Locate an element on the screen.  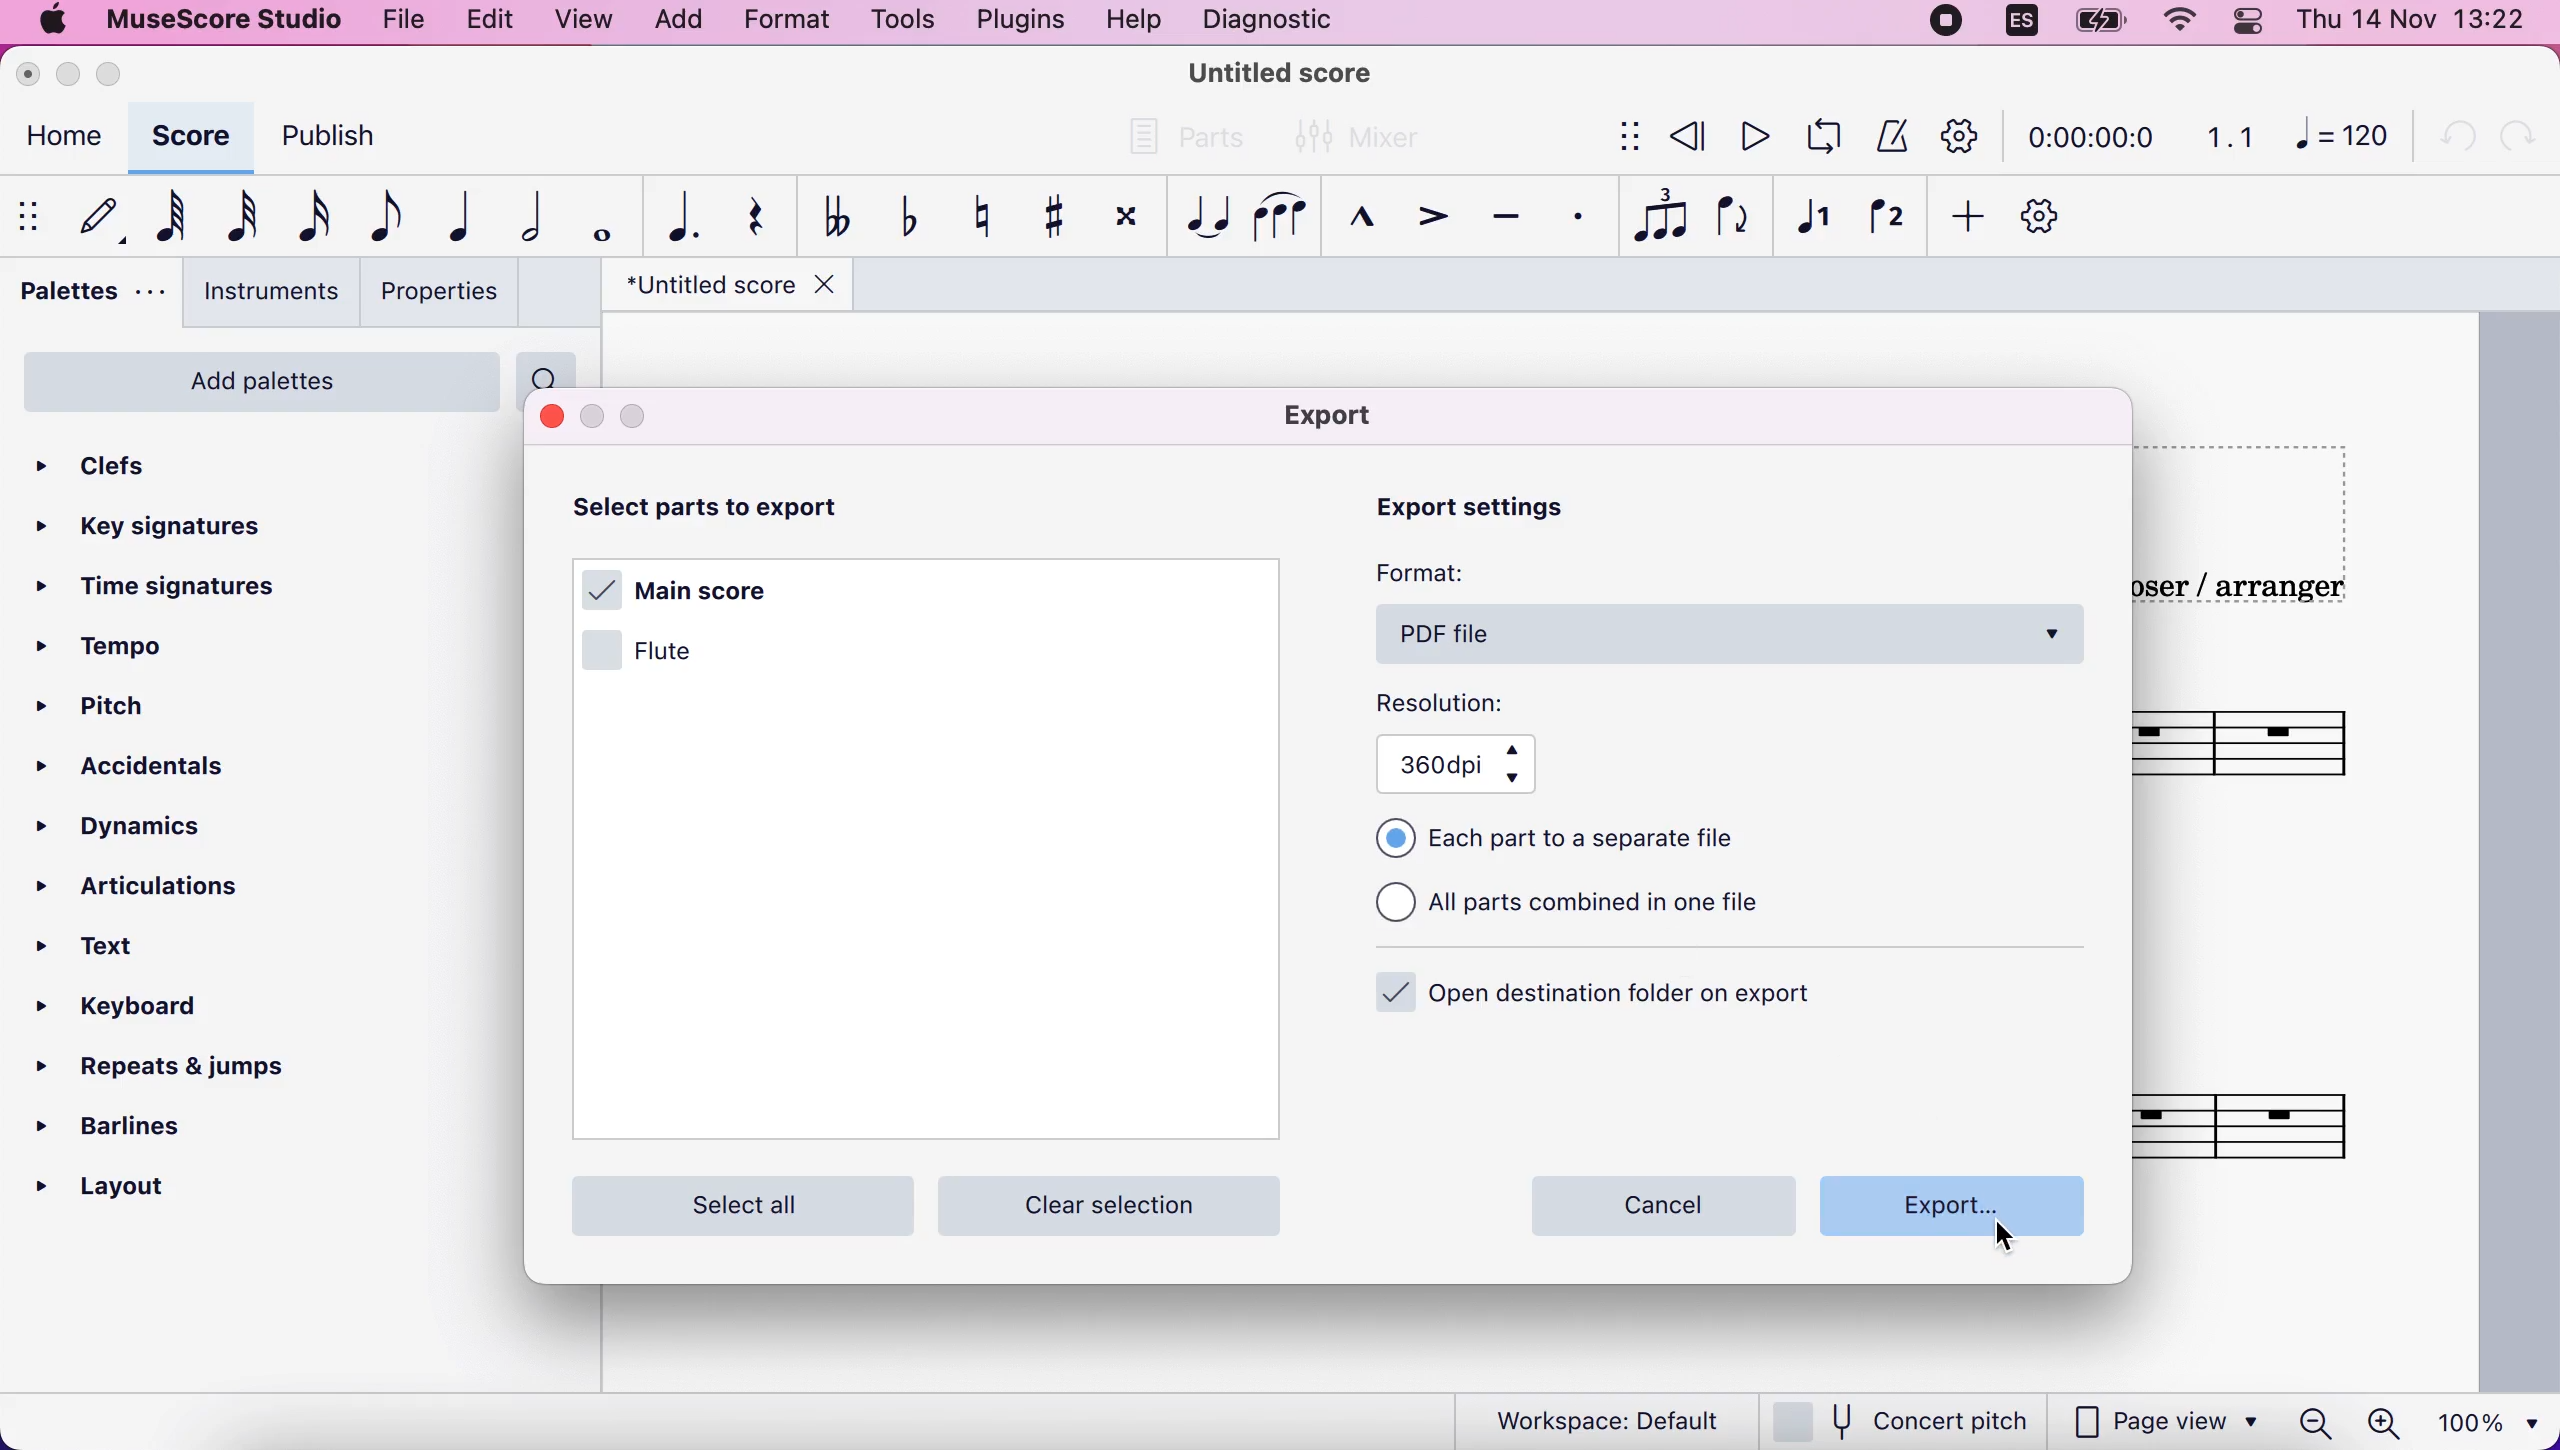
360 dpi is located at coordinates (1475, 765).